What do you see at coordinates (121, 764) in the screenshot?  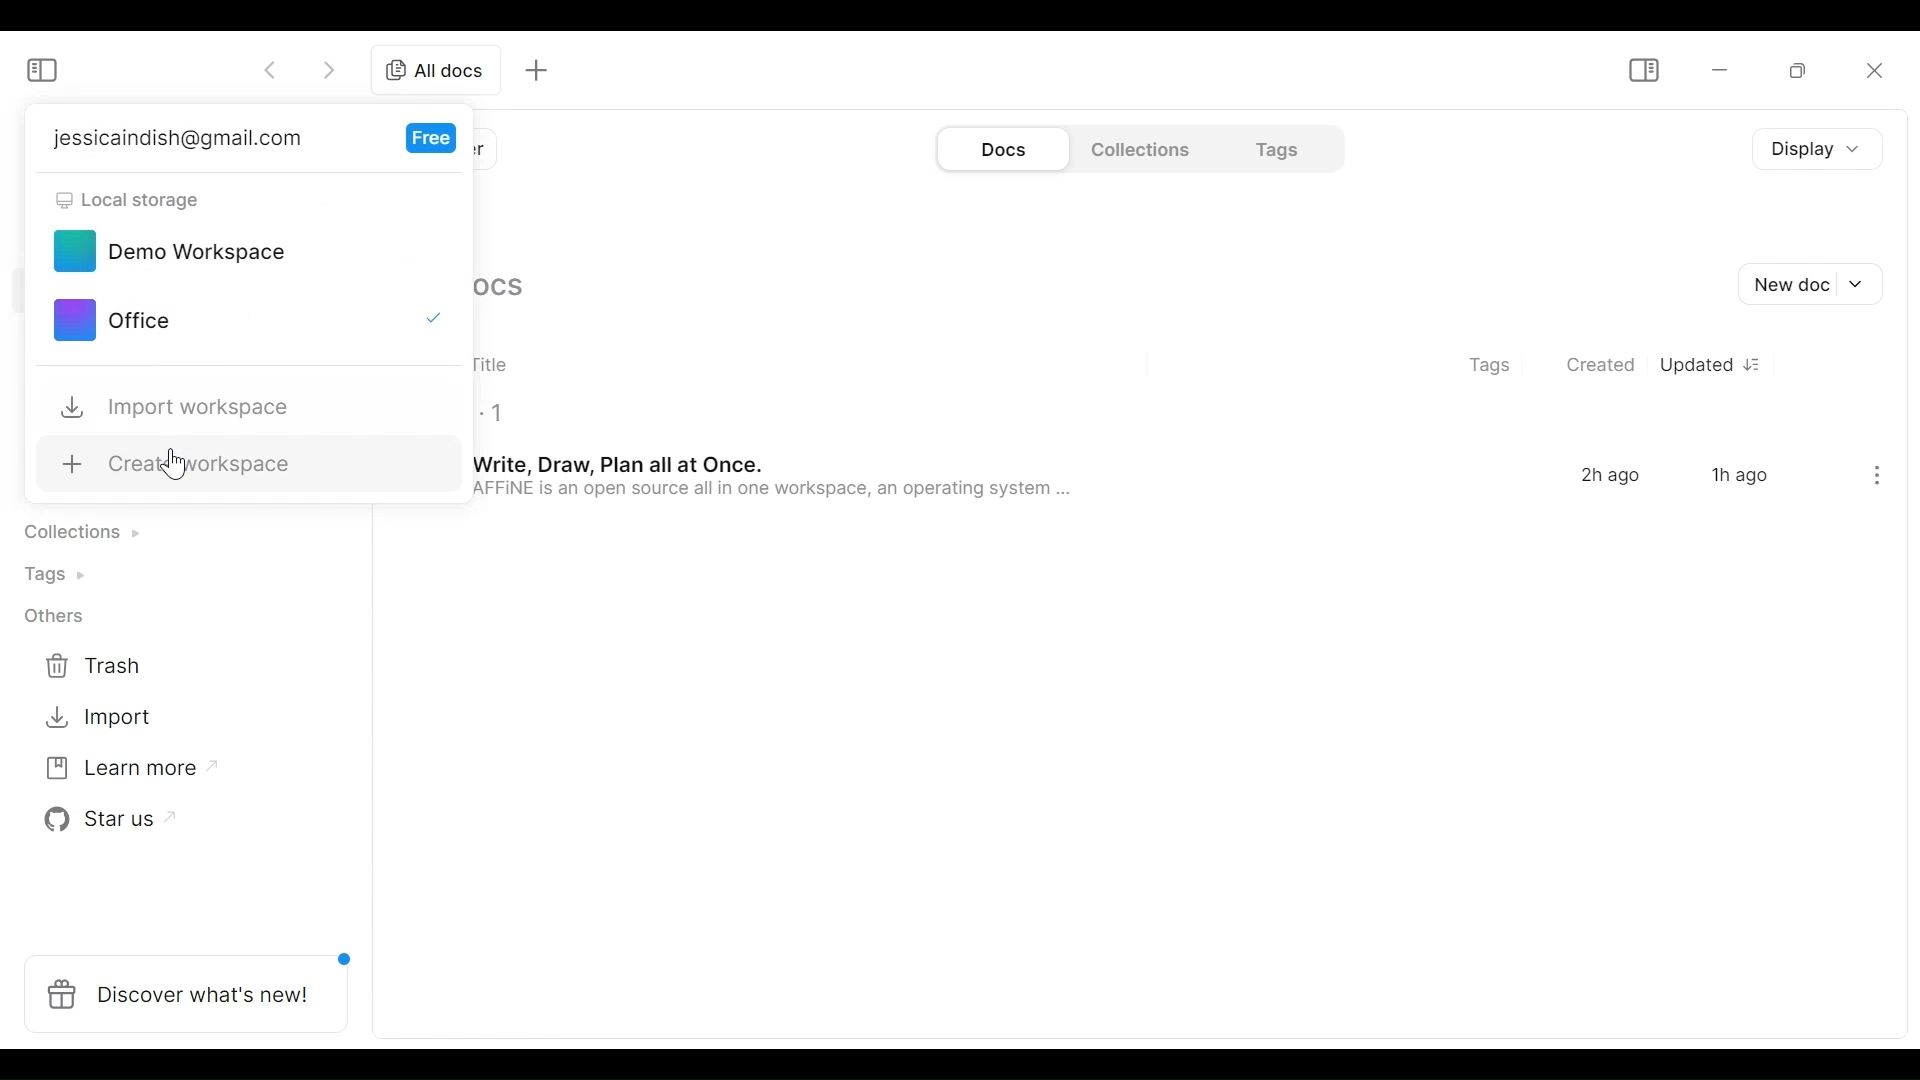 I see `Learn more` at bounding box center [121, 764].